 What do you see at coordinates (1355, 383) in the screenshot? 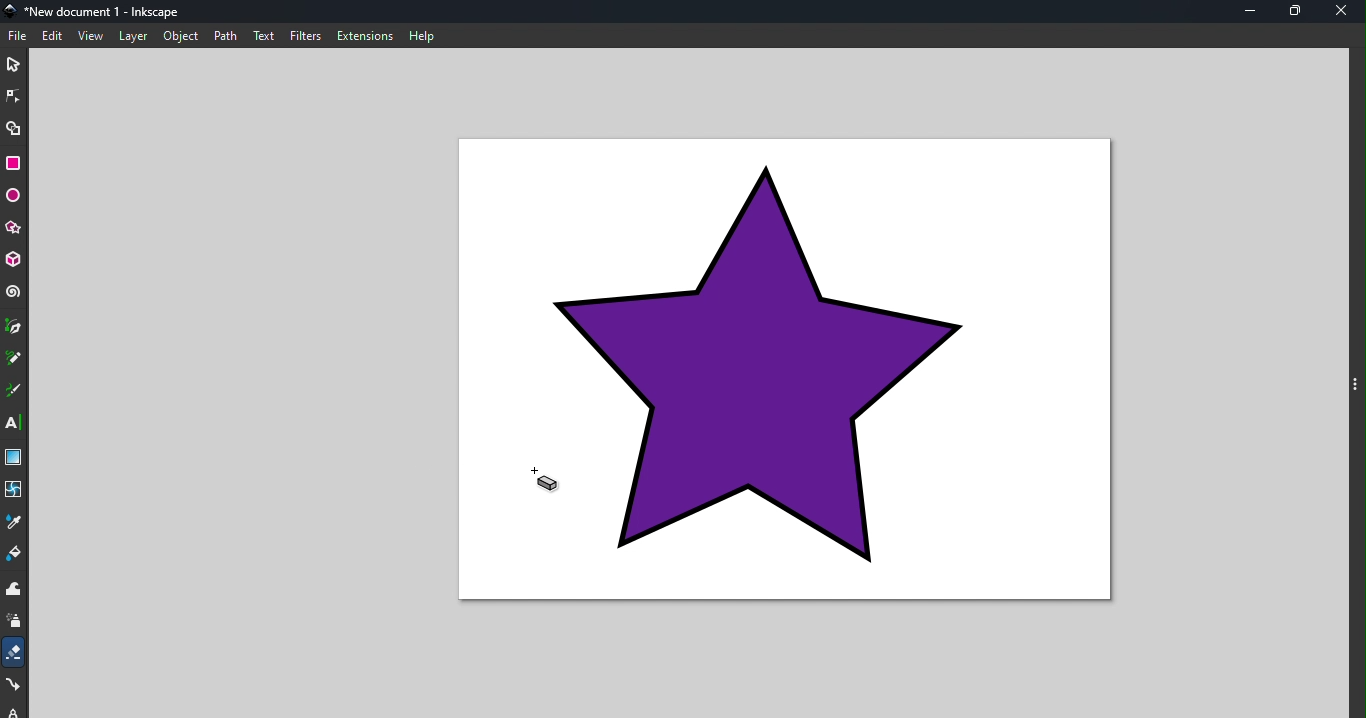
I see `toggle command panel` at bounding box center [1355, 383].